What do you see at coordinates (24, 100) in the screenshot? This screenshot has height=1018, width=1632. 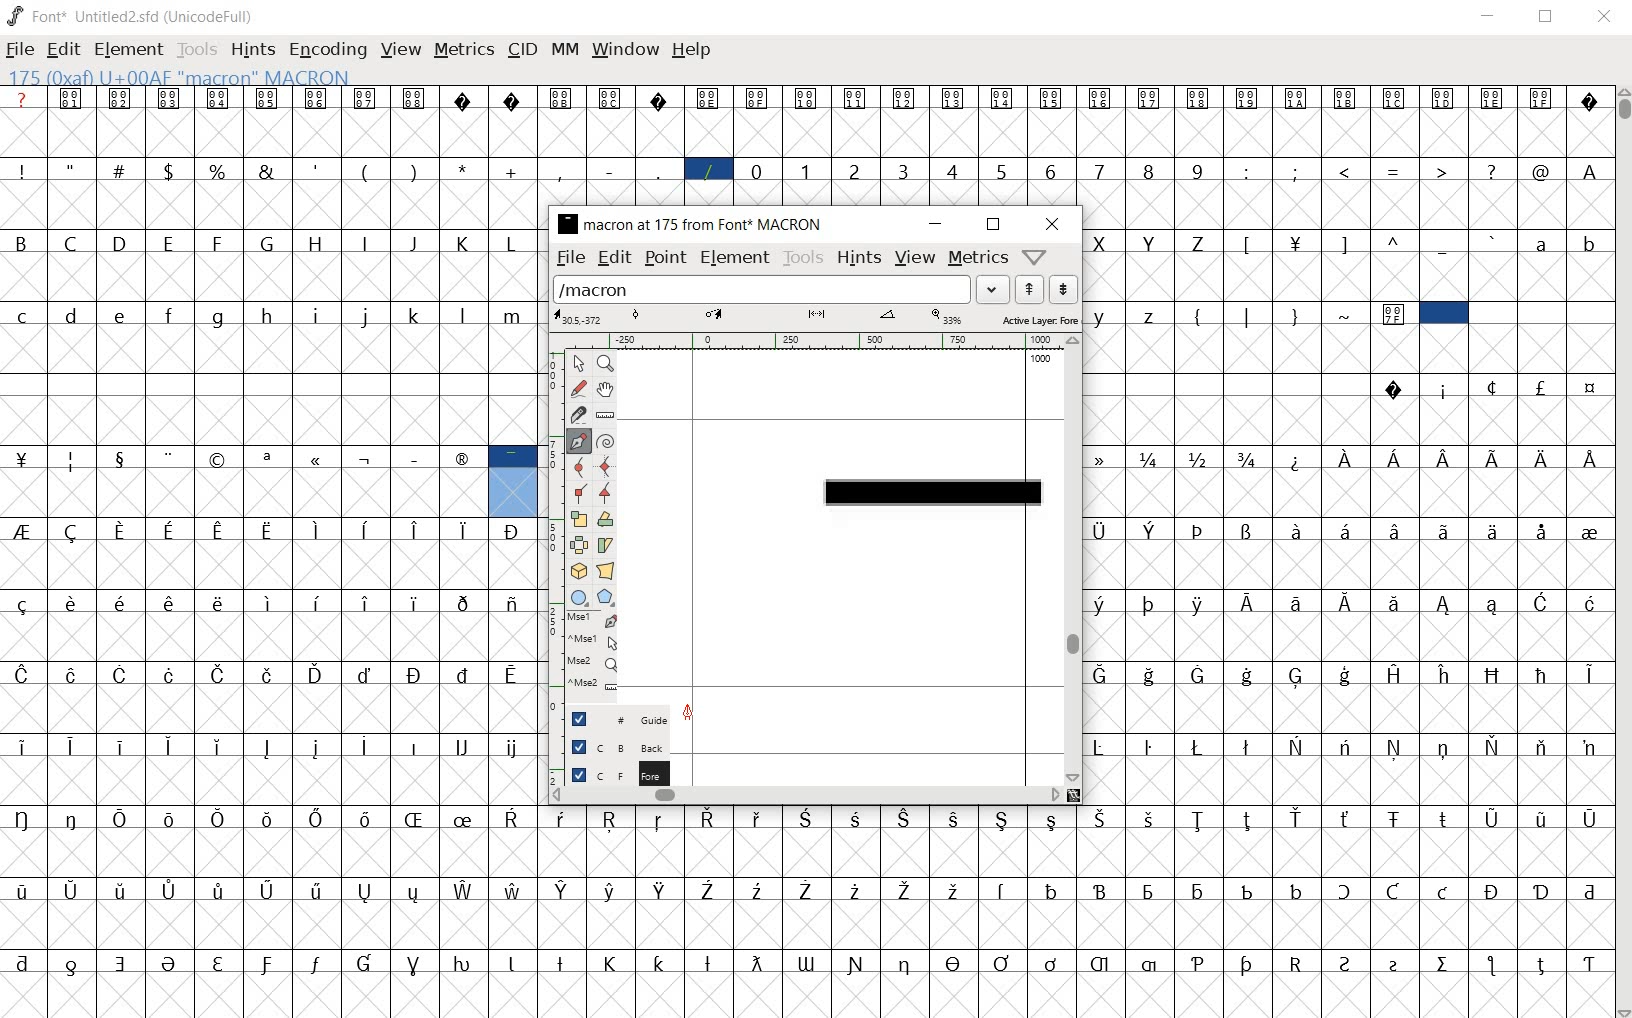 I see `?` at bounding box center [24, 100].